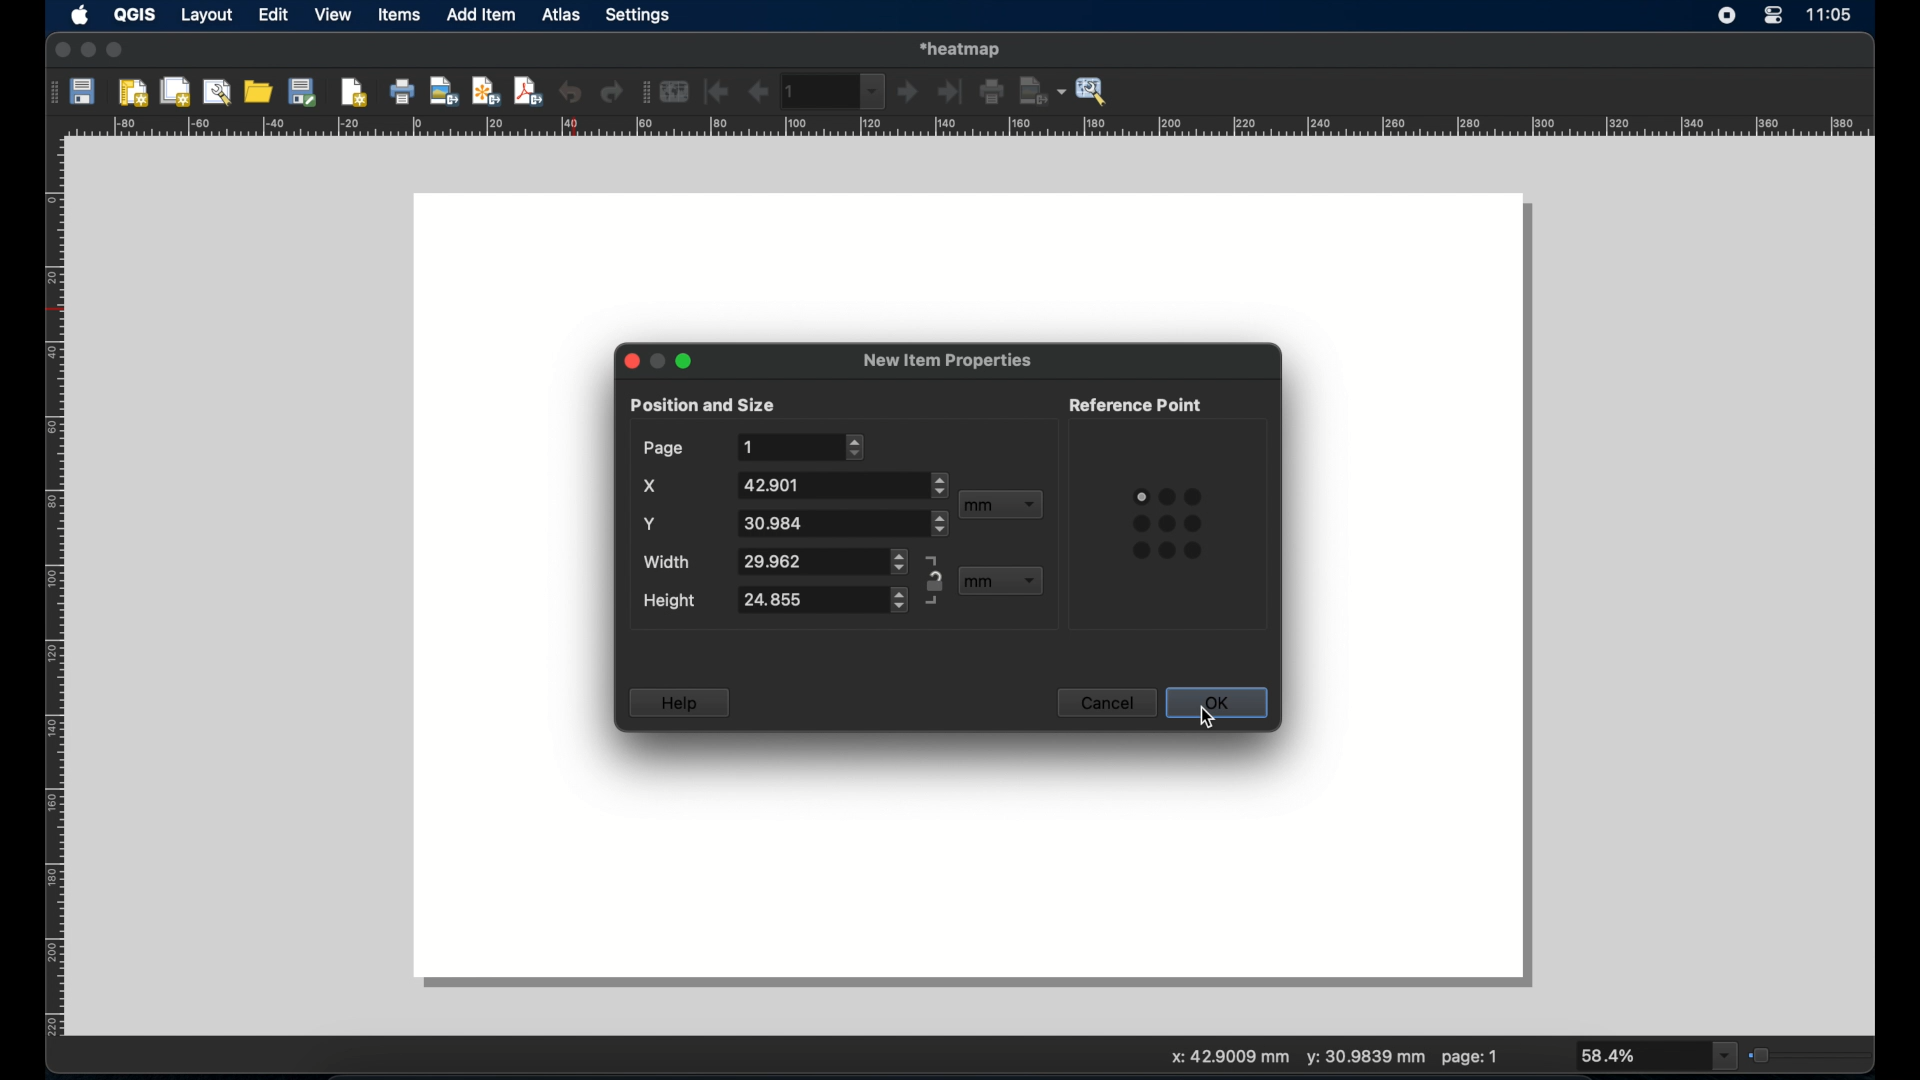 This screenshot has height=1080, width=1920. I want to click on blank layout, so click(971, 887).